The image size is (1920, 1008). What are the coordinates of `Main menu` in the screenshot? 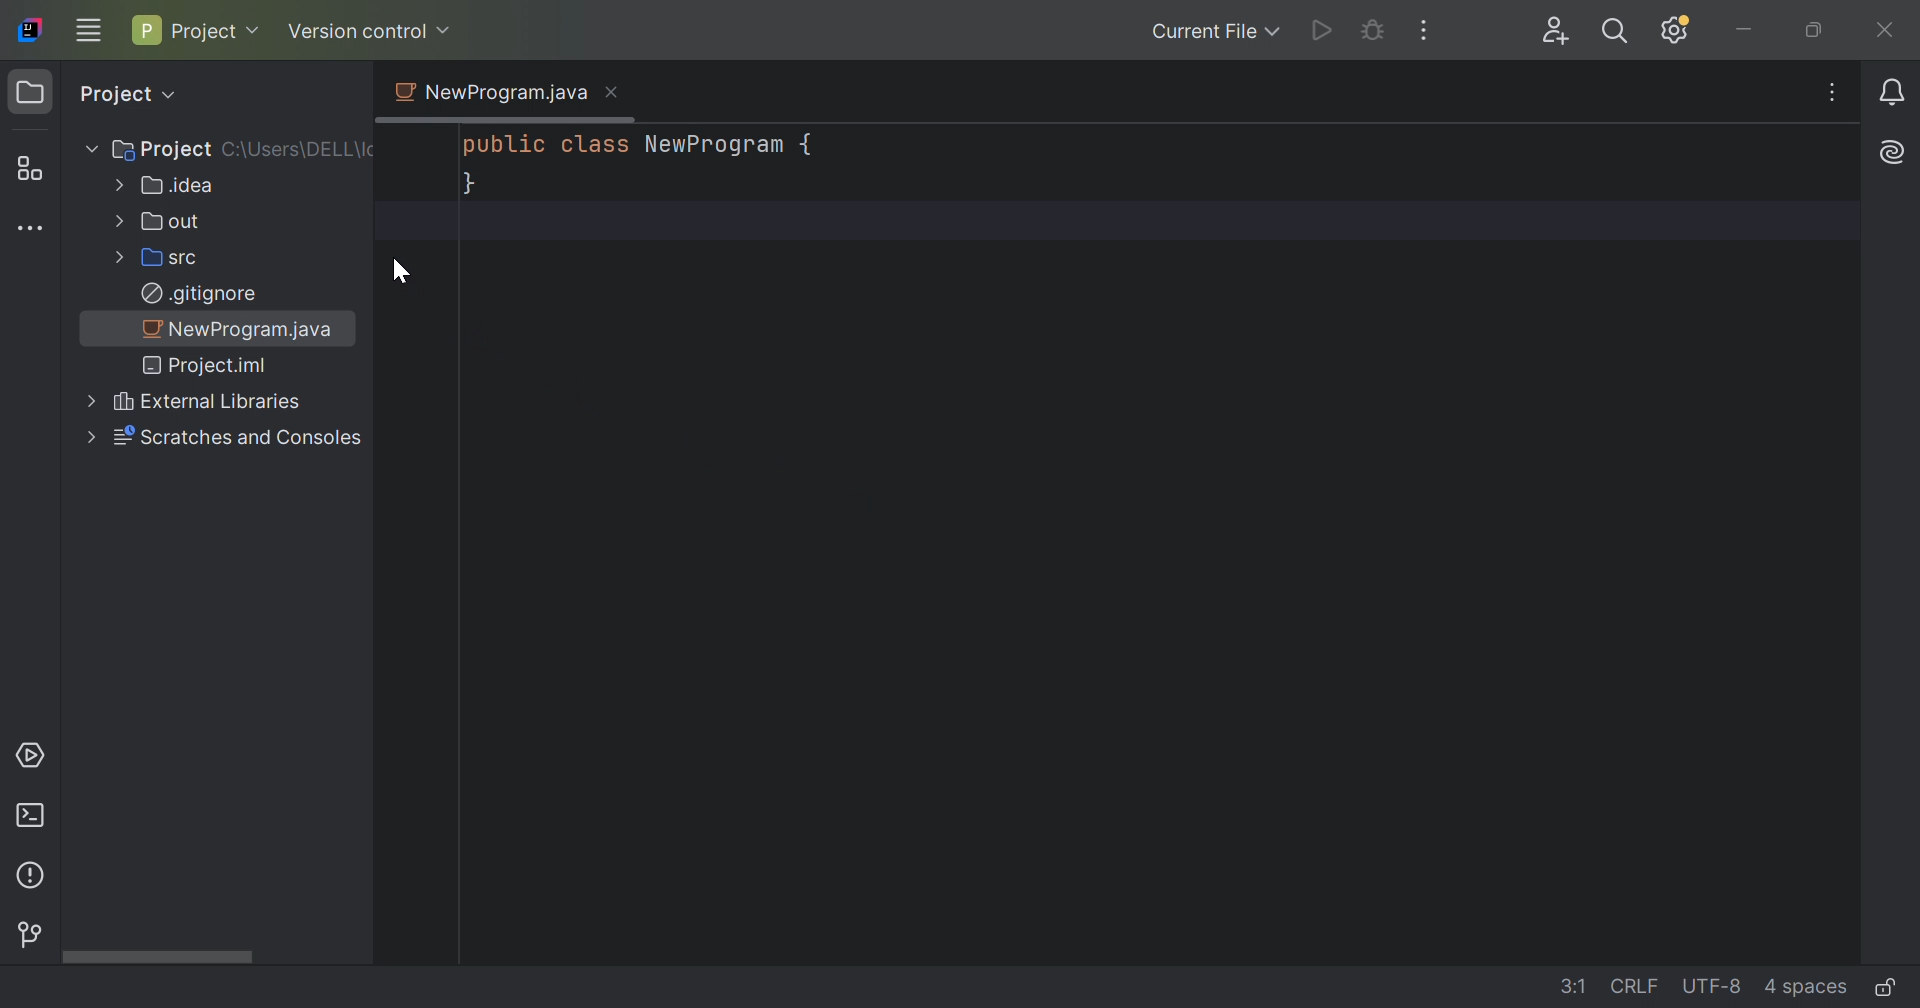 It's located at (88, 29).